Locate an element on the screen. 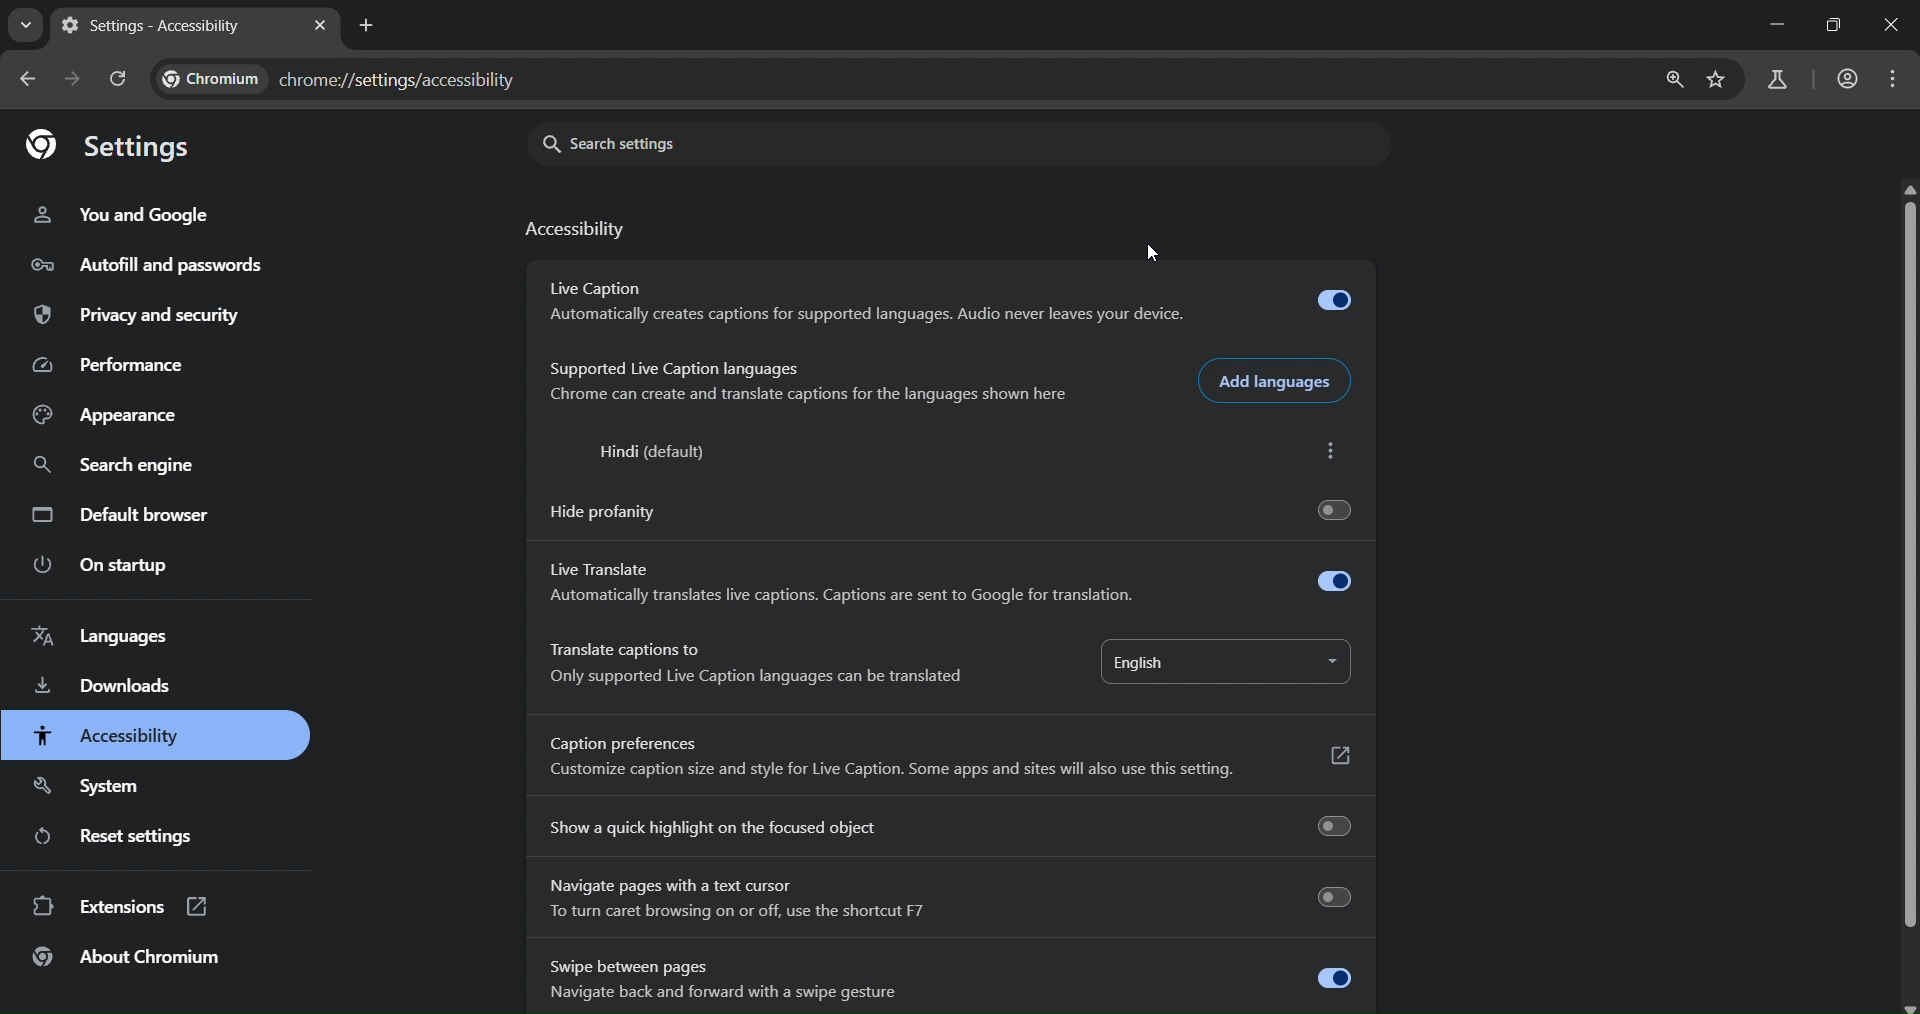 This screenshot has width=1920, height=1014. chrome://settings/accessibility is located at coordinates (401, 80).